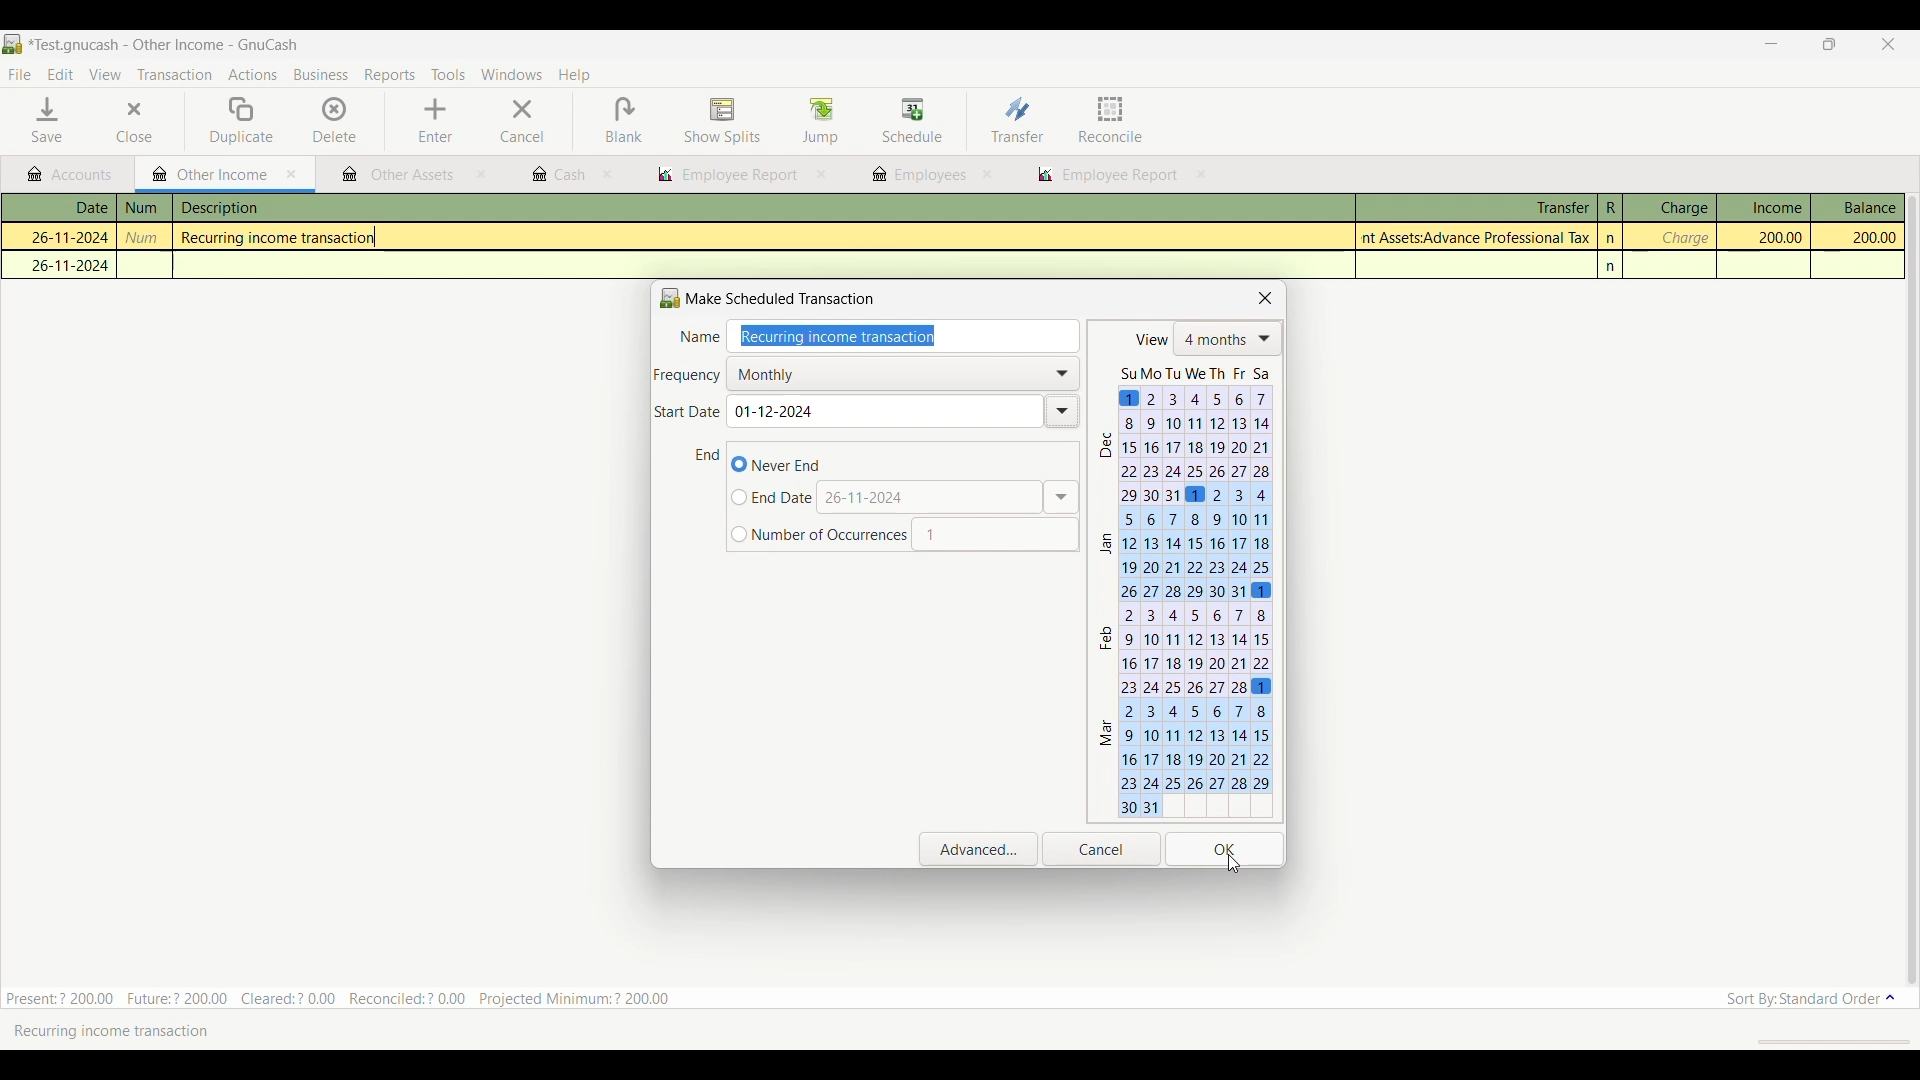  What do you see at coordinates (609, 175) in the screenshot?
I see `close` at bounding box center [609, 175].